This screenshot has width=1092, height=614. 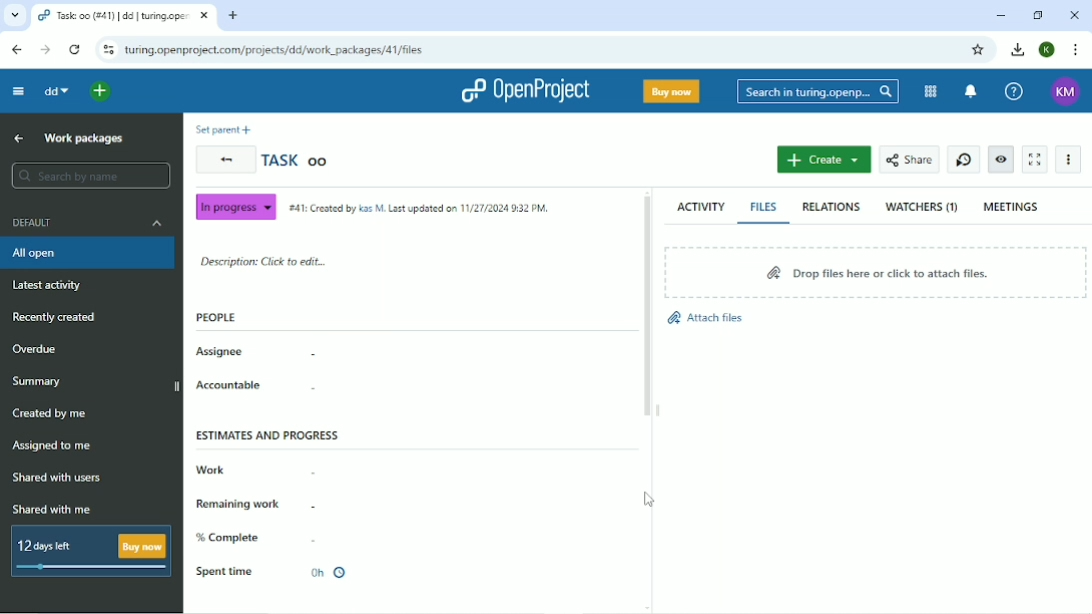 I want to click on Search, so click(x=818, y=91).